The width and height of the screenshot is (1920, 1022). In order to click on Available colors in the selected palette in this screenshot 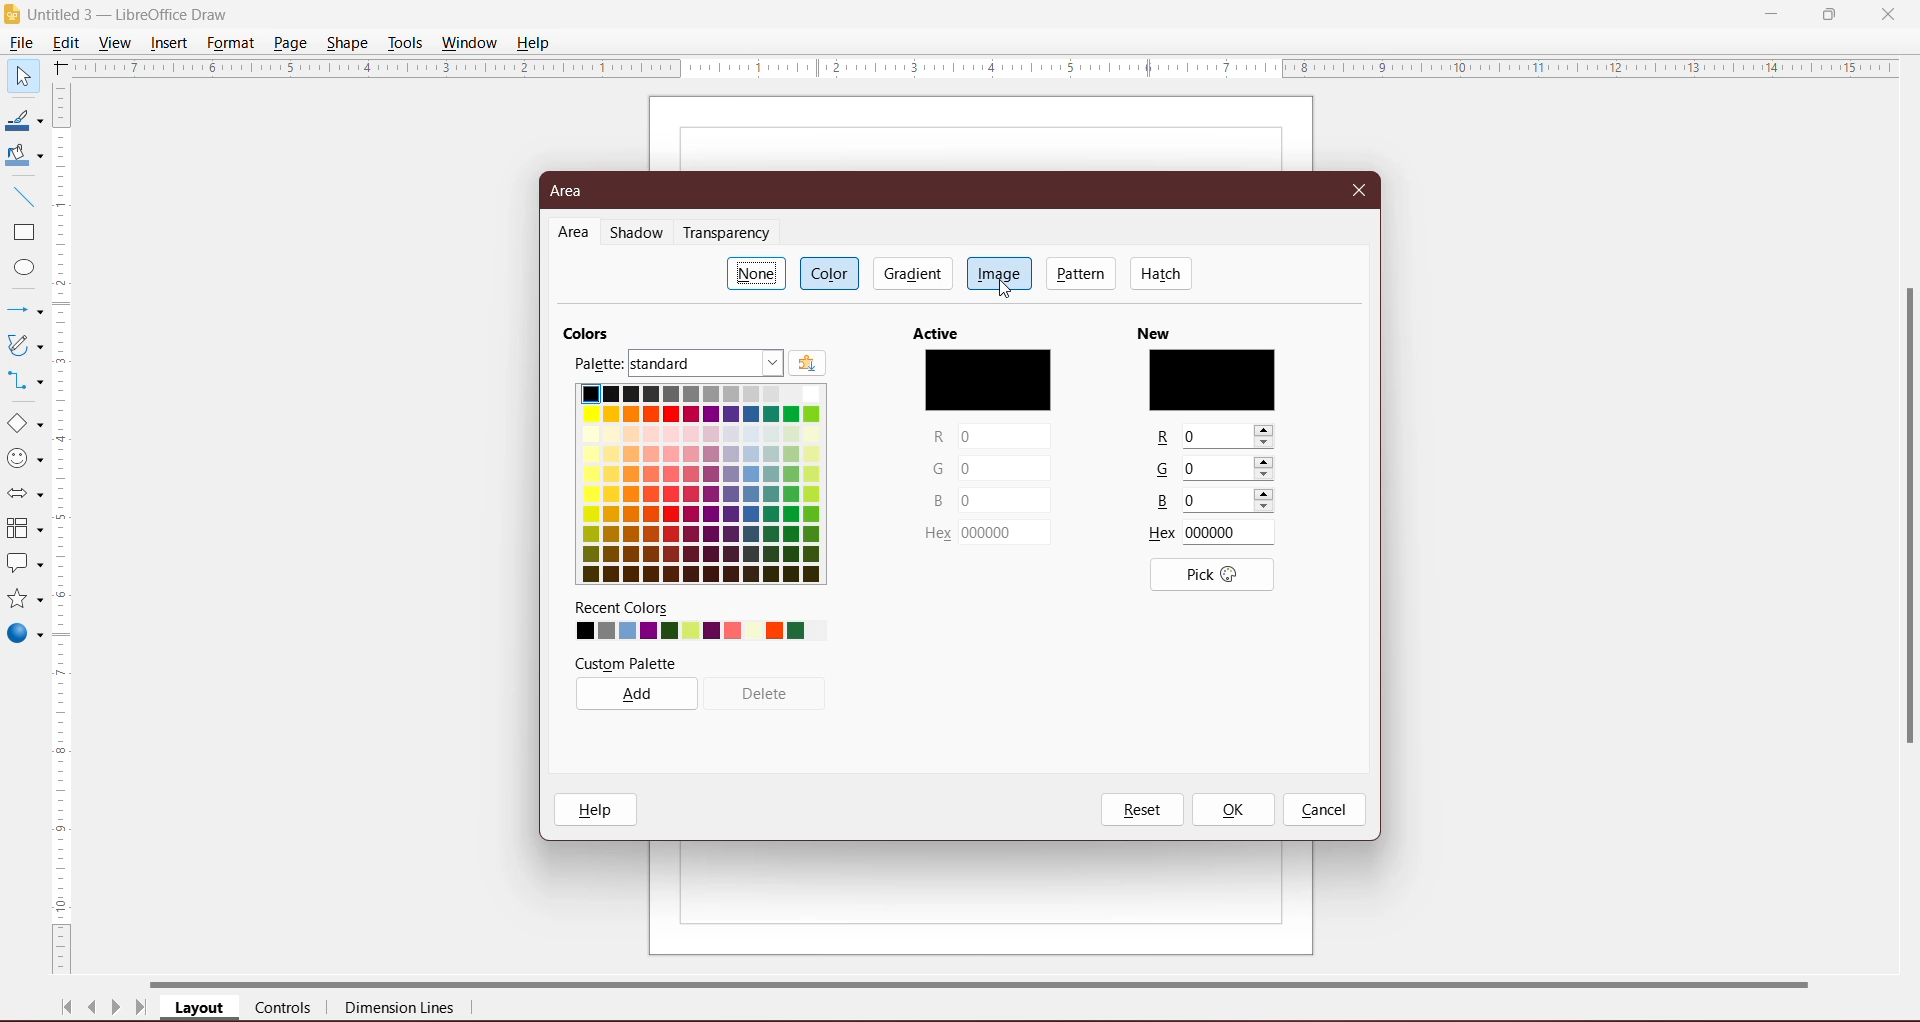, I will do `click(699, 488)`.